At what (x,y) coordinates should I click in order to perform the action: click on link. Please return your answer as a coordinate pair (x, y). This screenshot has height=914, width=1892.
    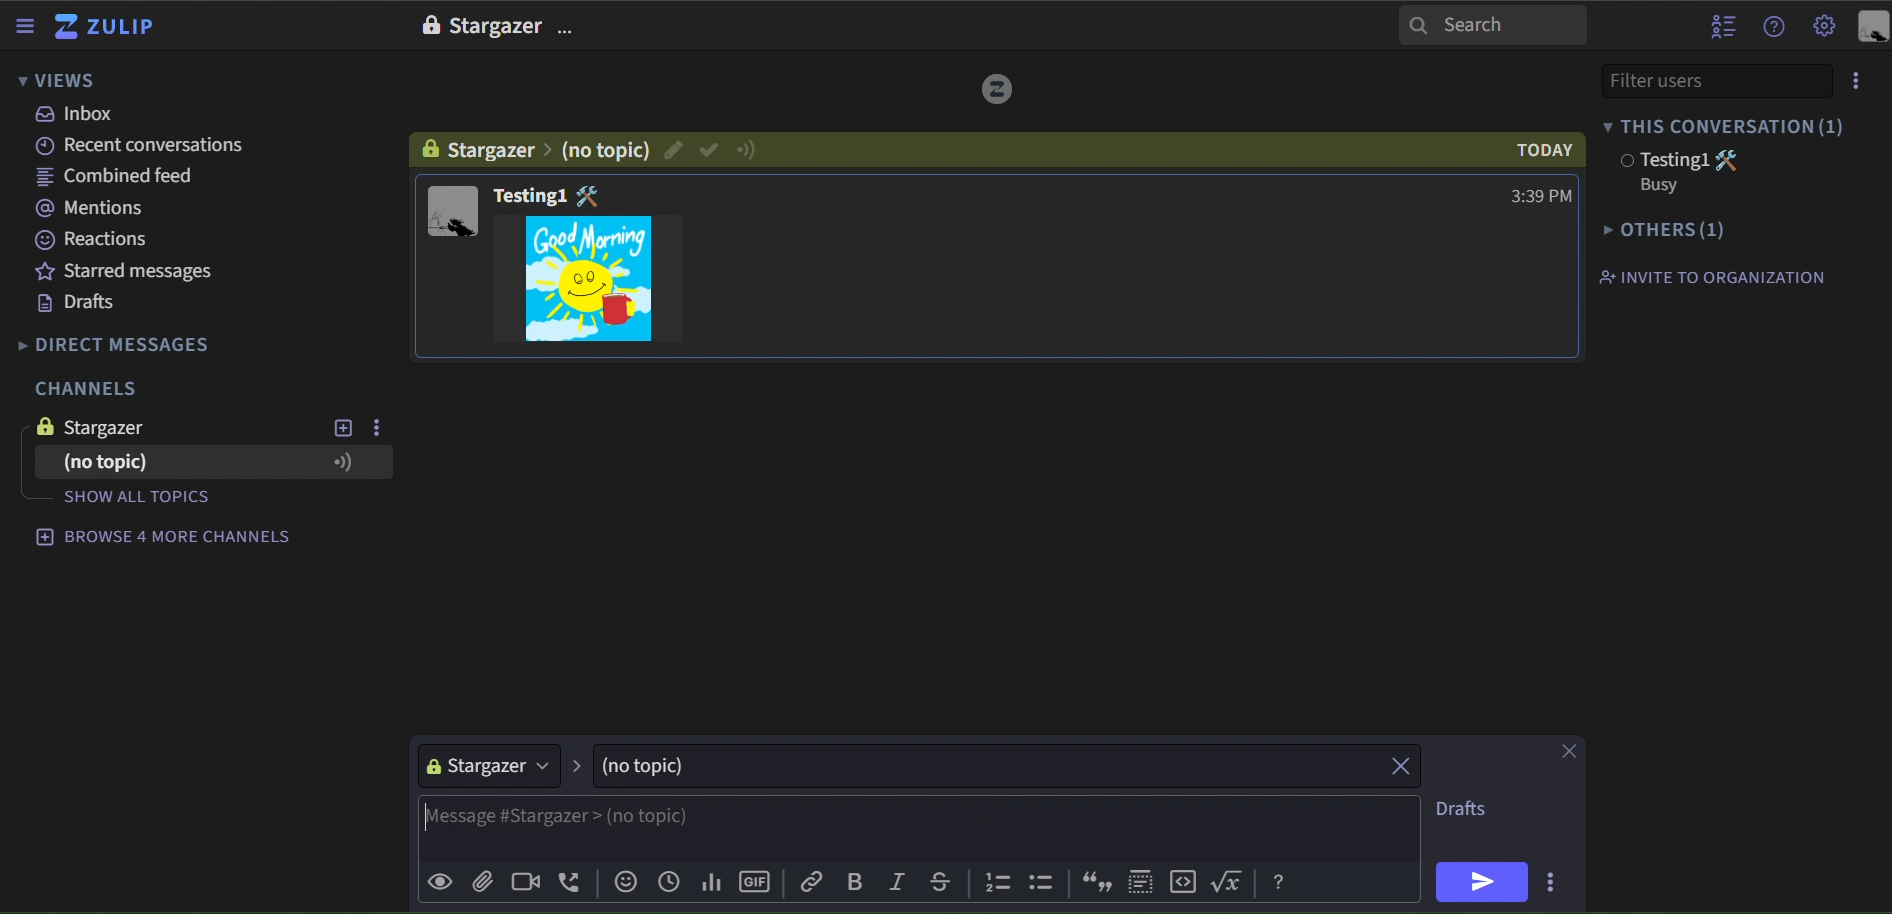
    Looking at the image, I should click on (814, 881).